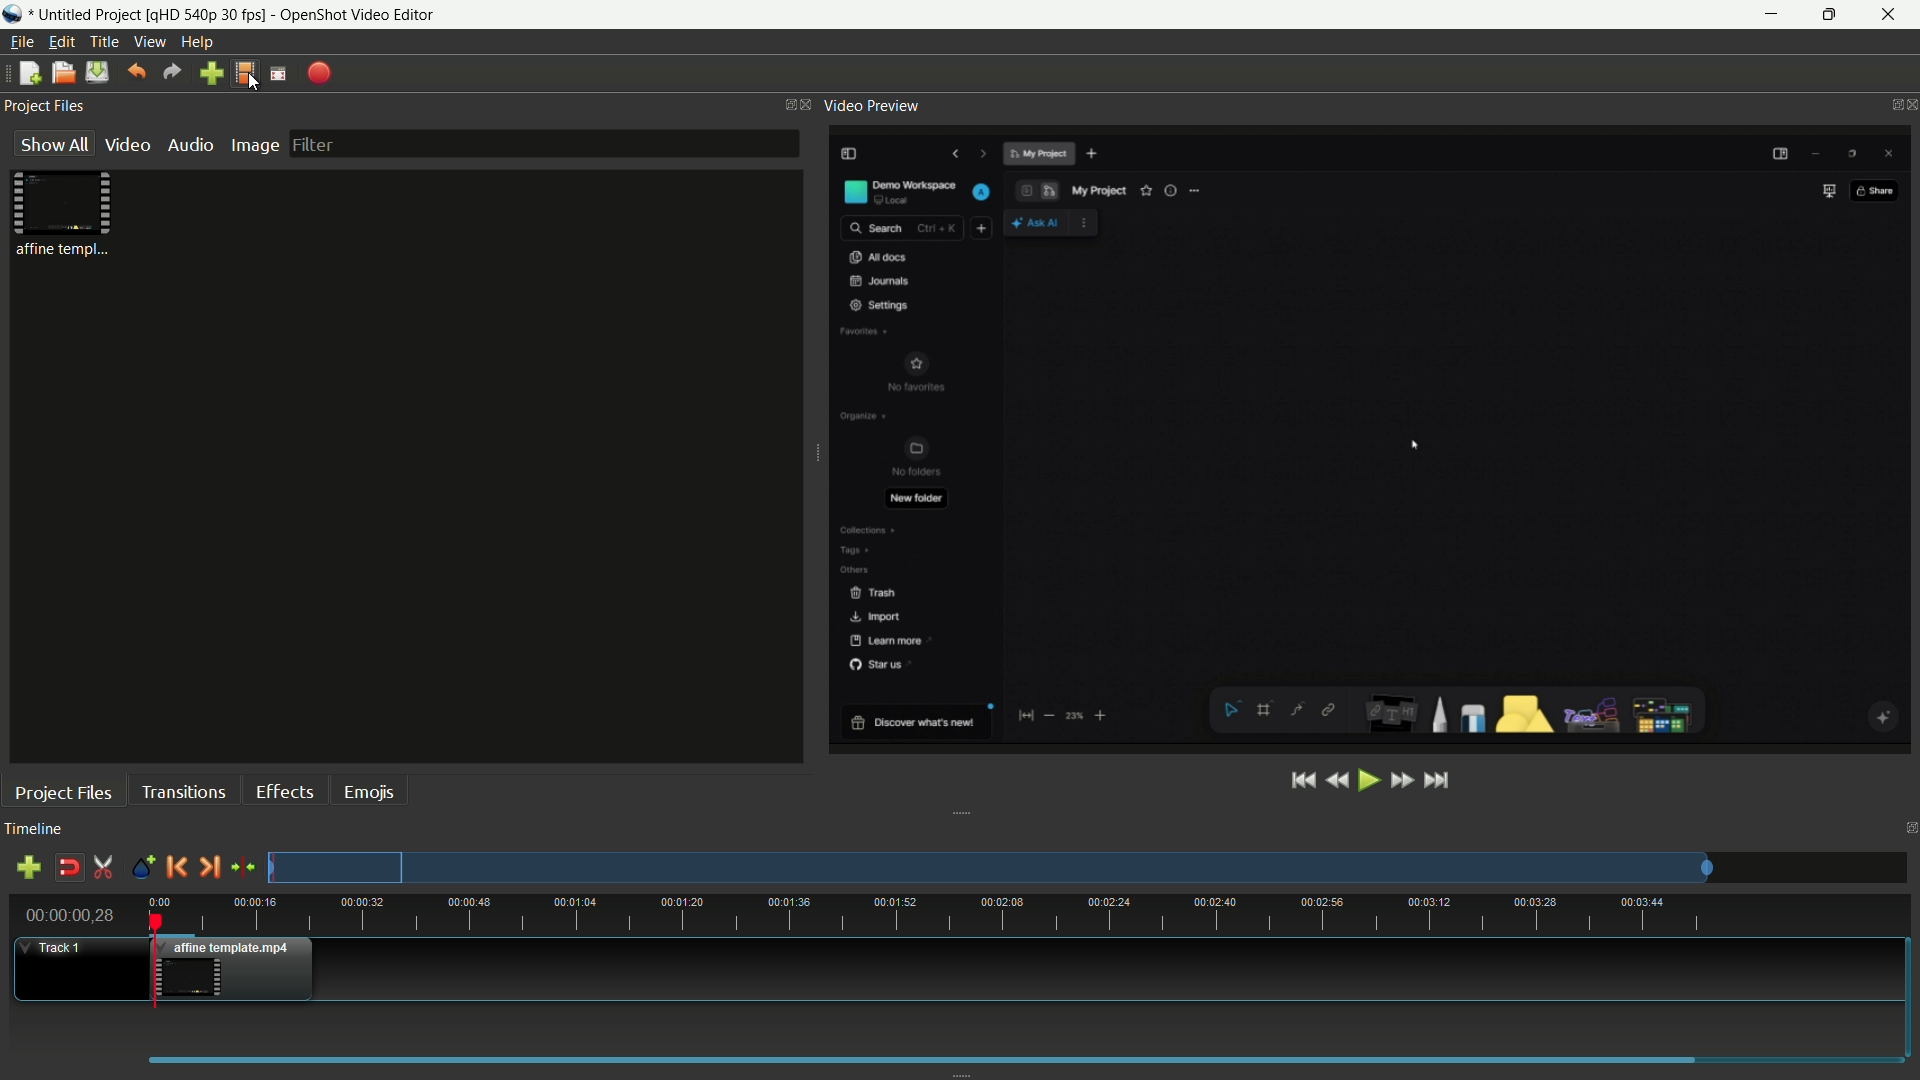  Describe the element at coordinates (87, 15) in the screenshot. I see `project name` at that location.